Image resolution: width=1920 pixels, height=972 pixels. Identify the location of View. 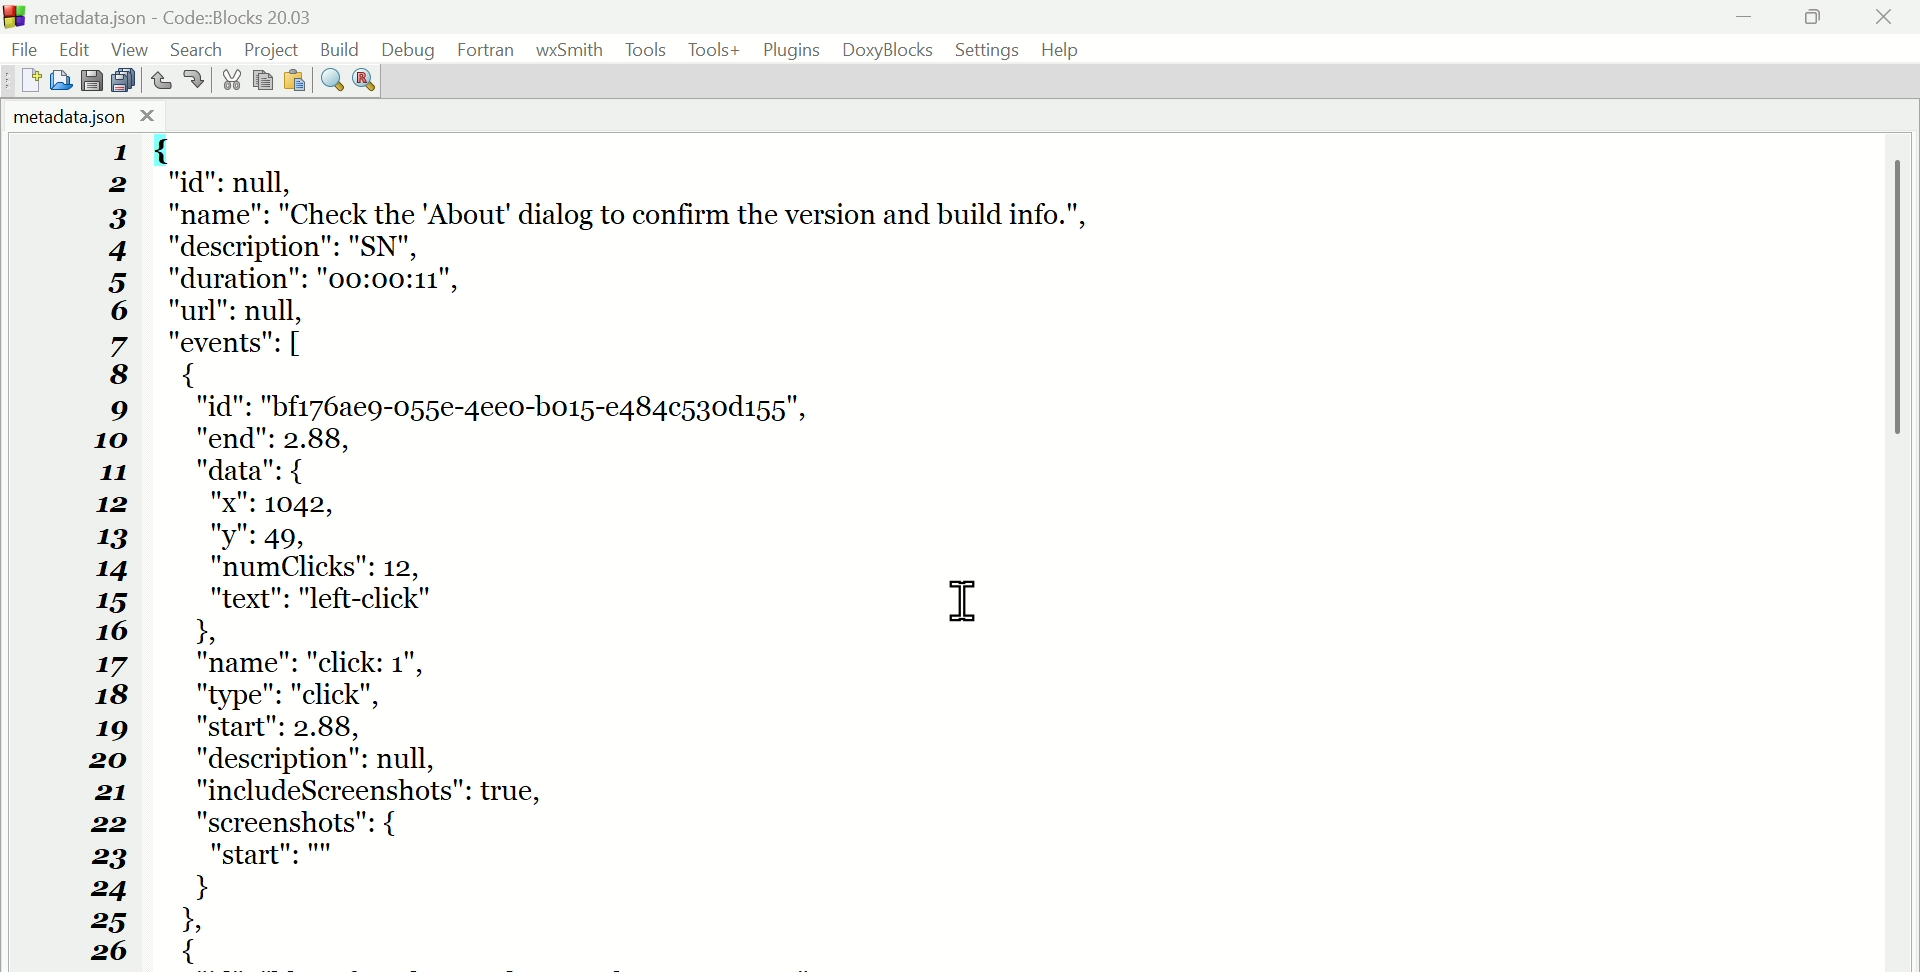
(133, 48).